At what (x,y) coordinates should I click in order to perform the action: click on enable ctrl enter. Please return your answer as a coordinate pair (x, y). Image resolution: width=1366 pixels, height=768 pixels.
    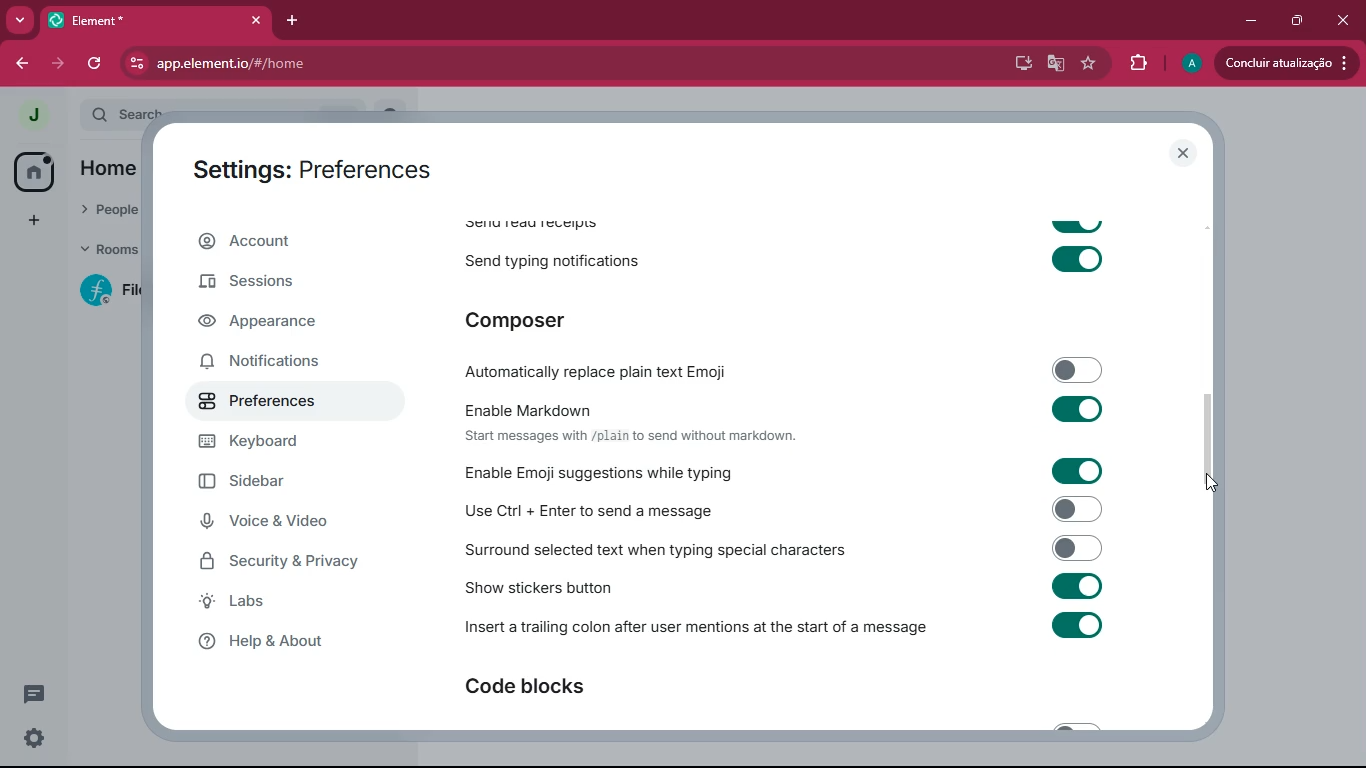
    Looking at the image, I should click on (809, 509).